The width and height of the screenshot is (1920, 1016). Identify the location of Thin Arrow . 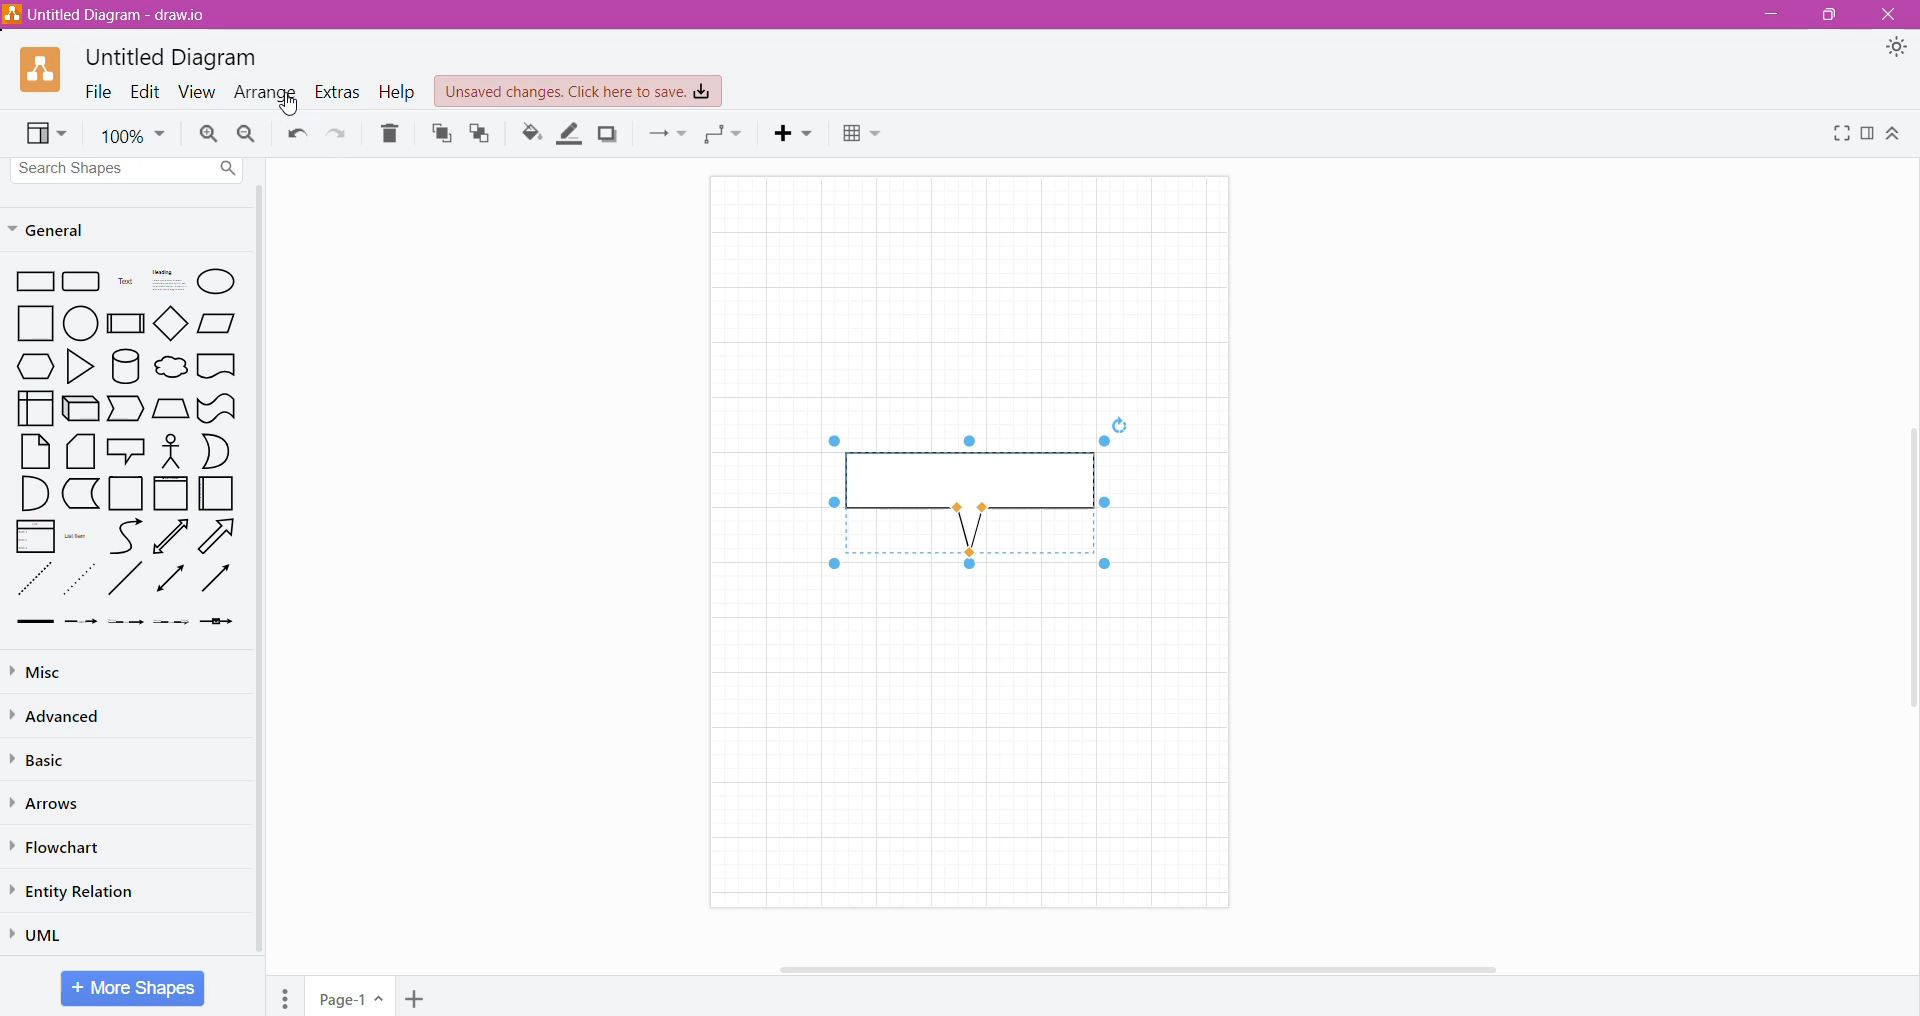
(127, 623).